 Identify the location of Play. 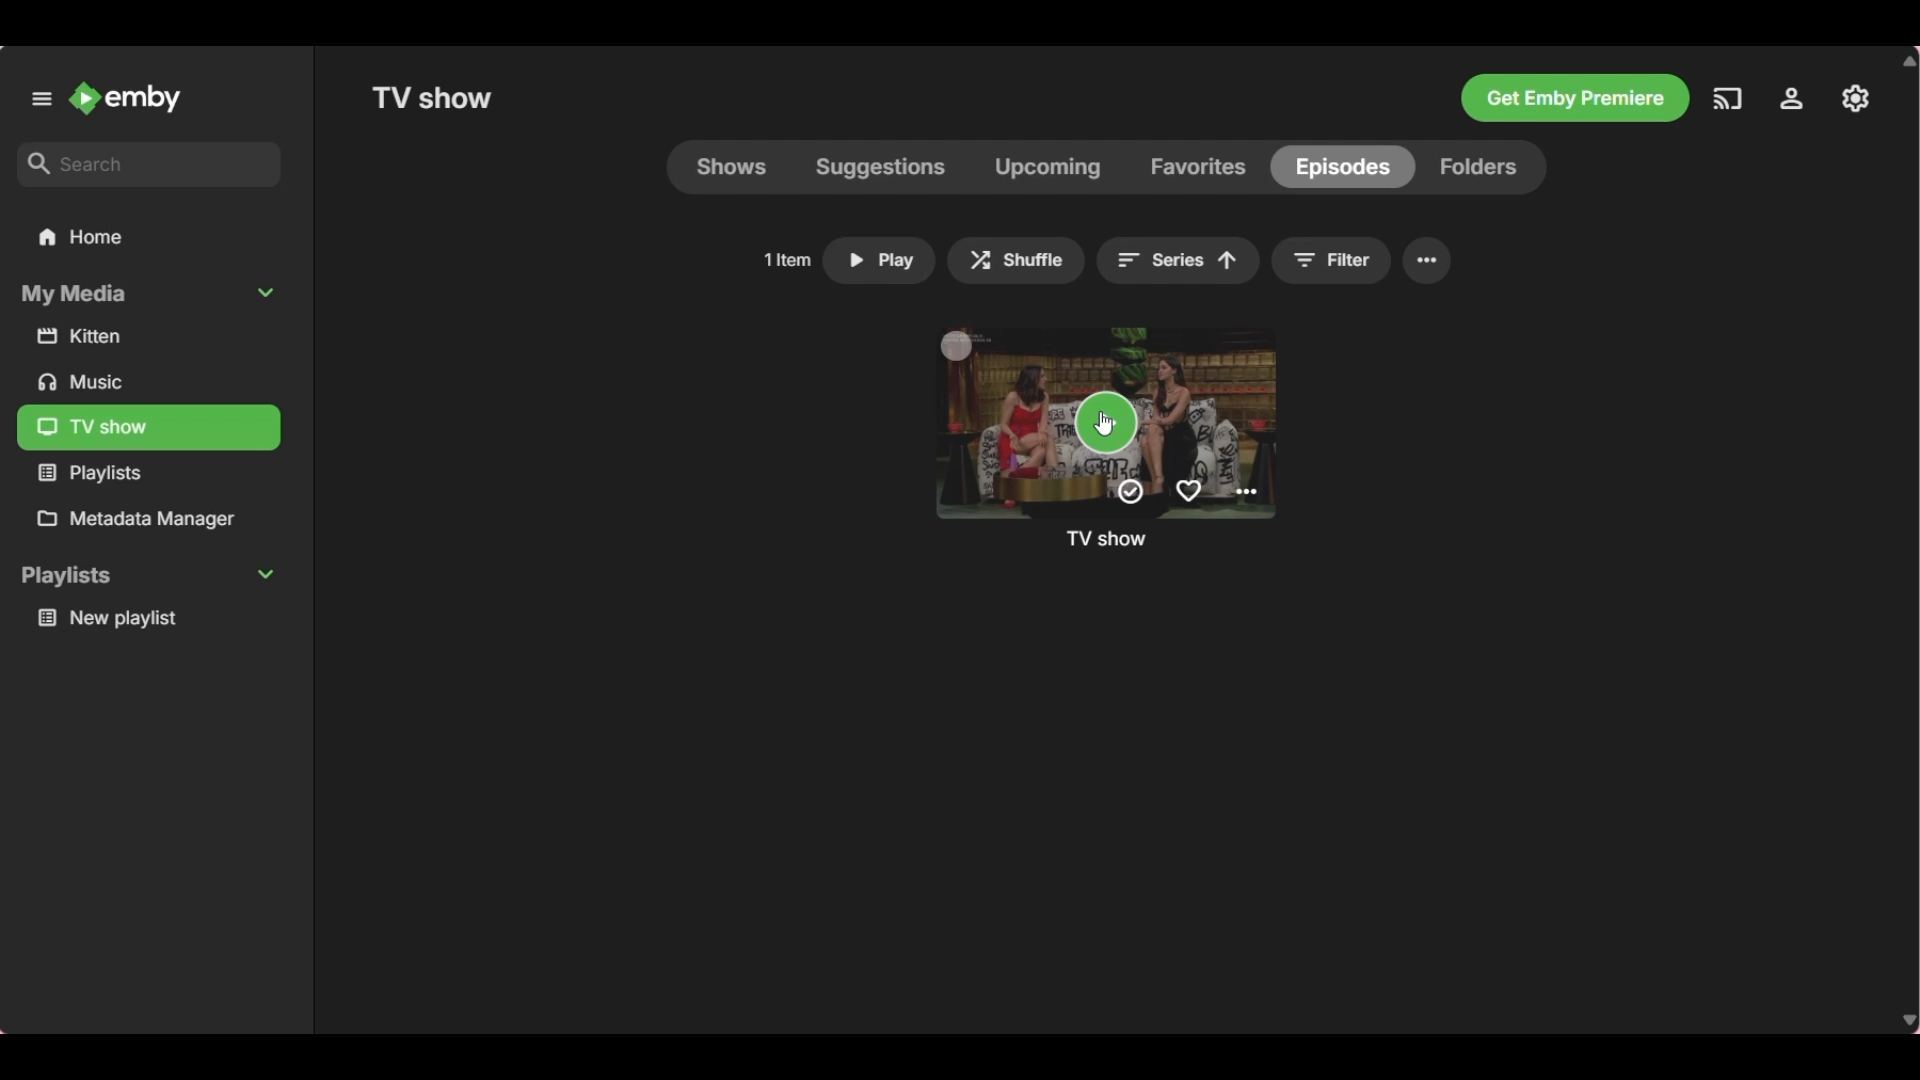
(878, 262).